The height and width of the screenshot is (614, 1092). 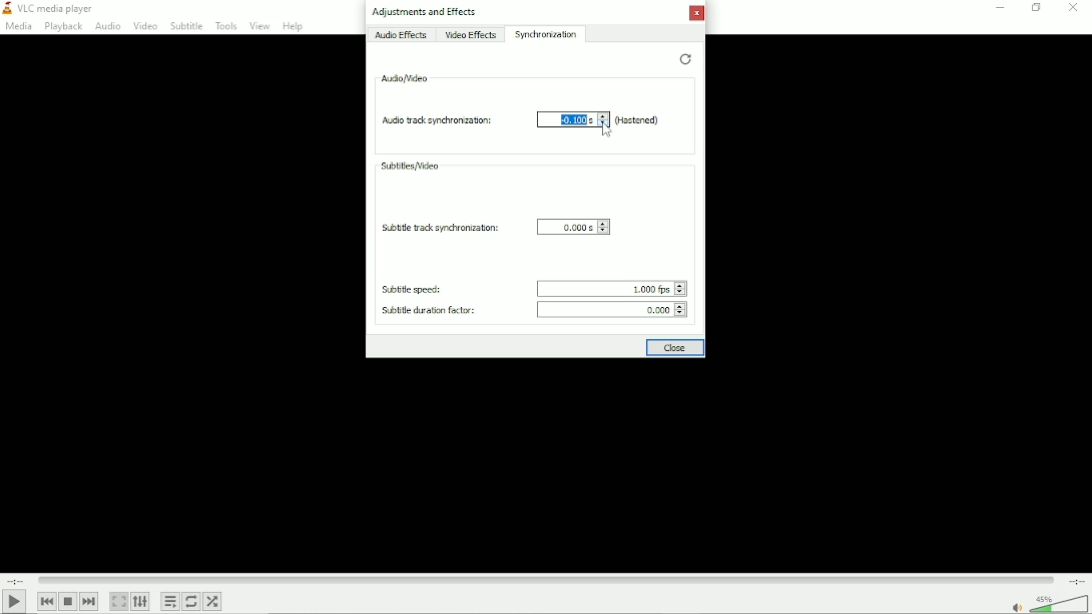 What do you see at coordinates (63, 27) in the screenshot?
I see `Playback` at bounding box center [63, 27].